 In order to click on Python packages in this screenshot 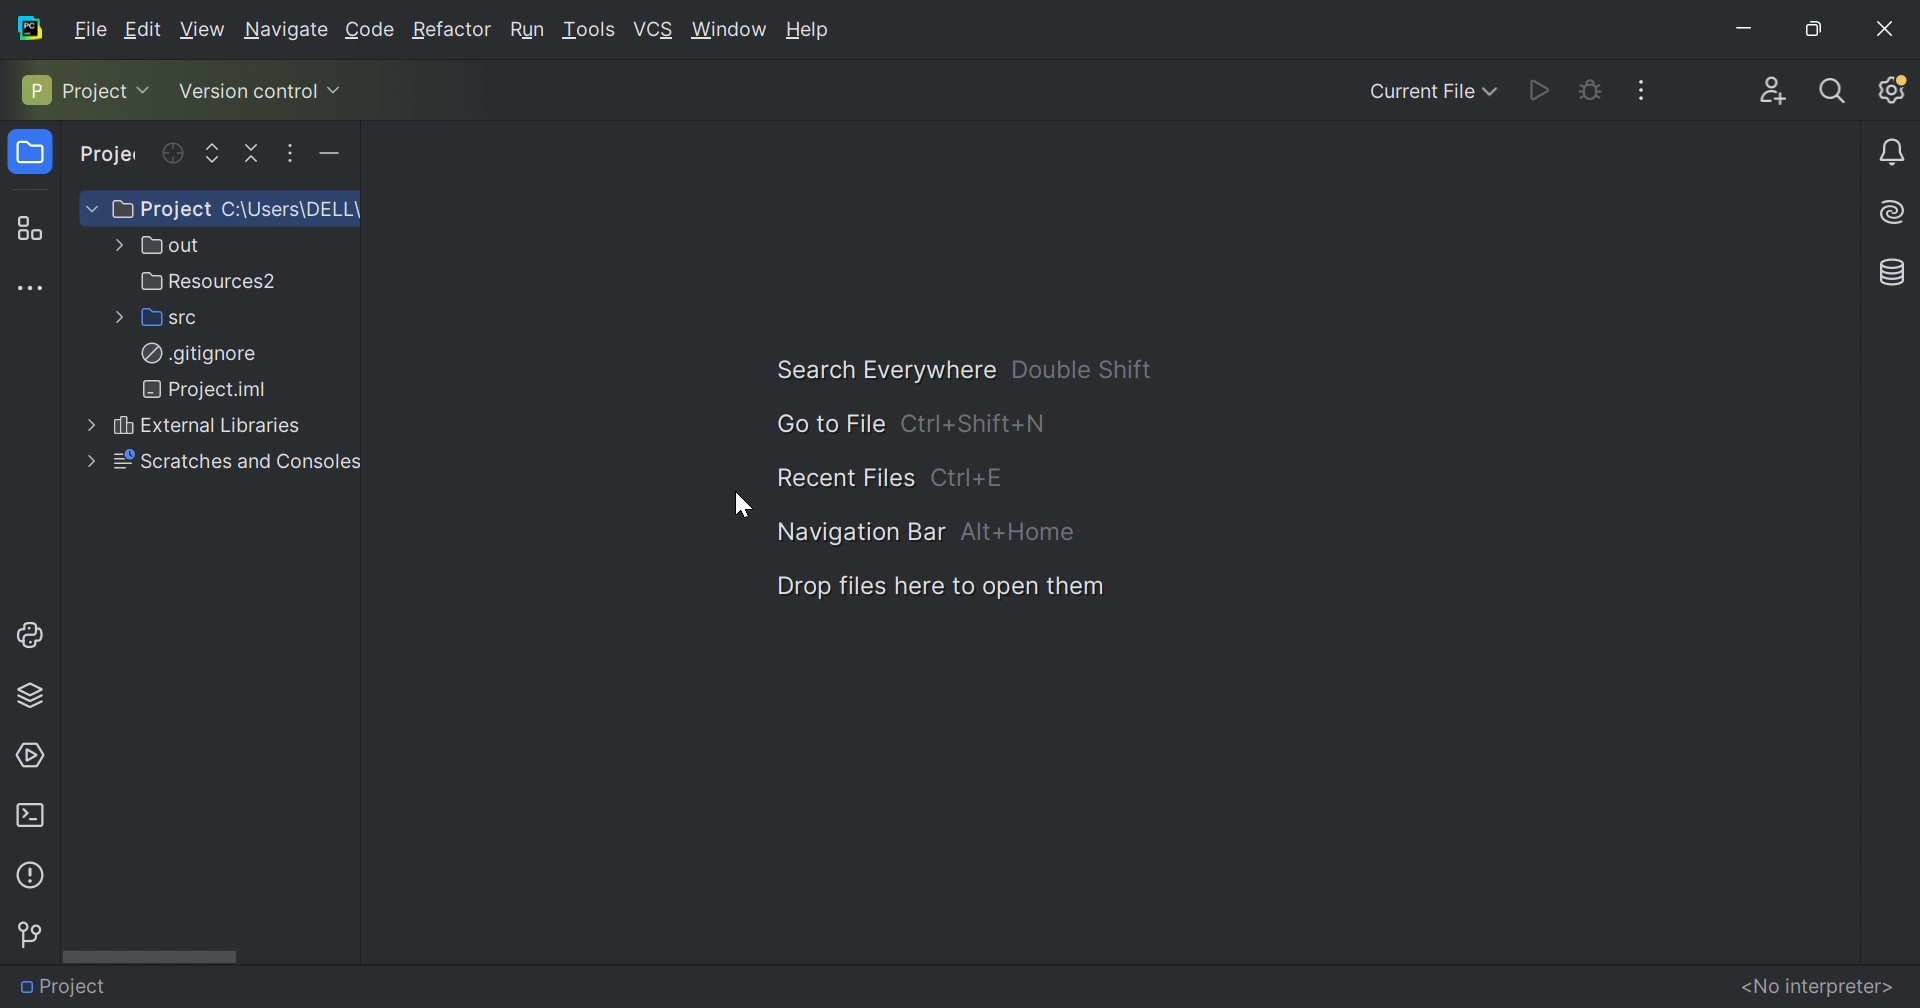, I will do `click(37, 693)`.